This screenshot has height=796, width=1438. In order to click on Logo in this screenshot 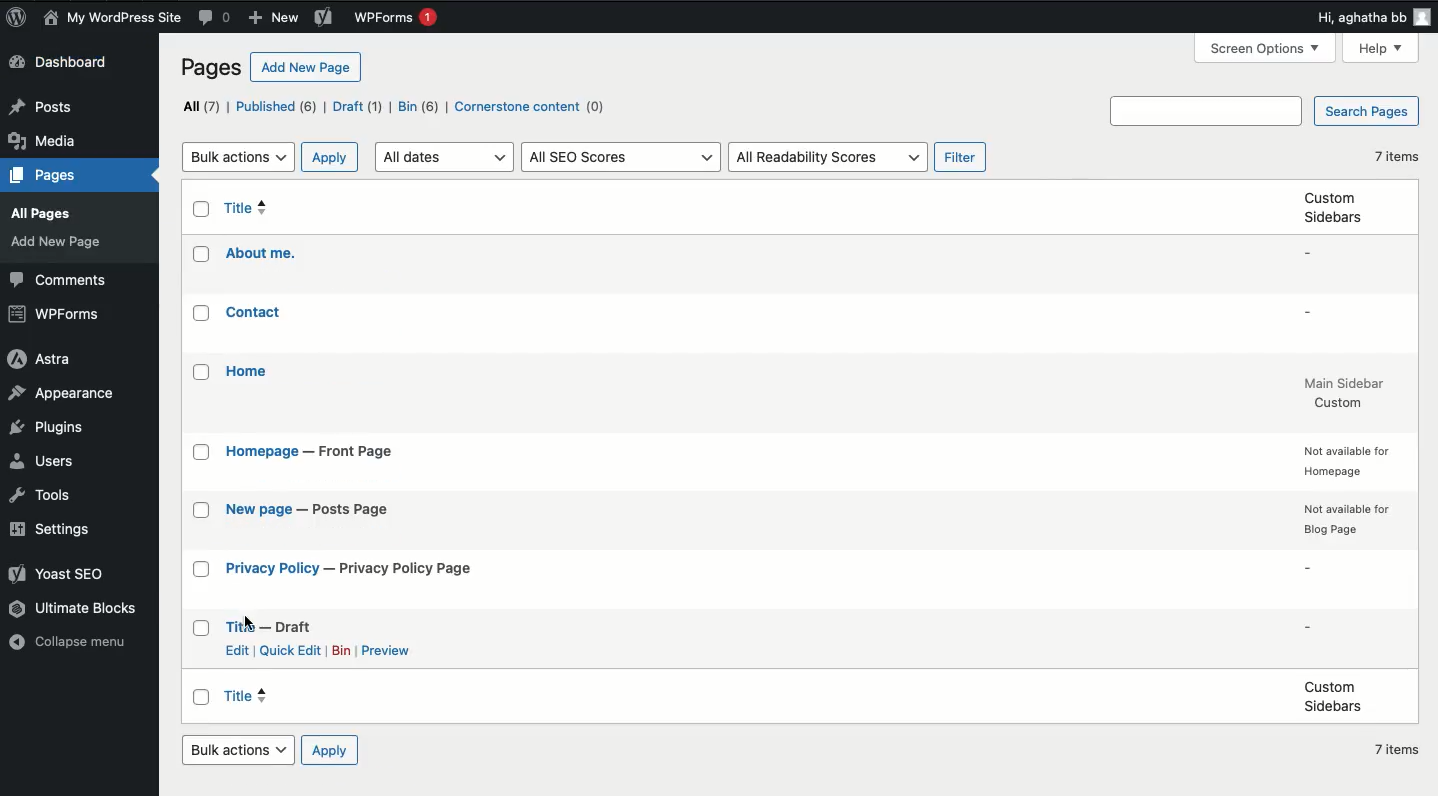, I will do `click(16, 19)`.